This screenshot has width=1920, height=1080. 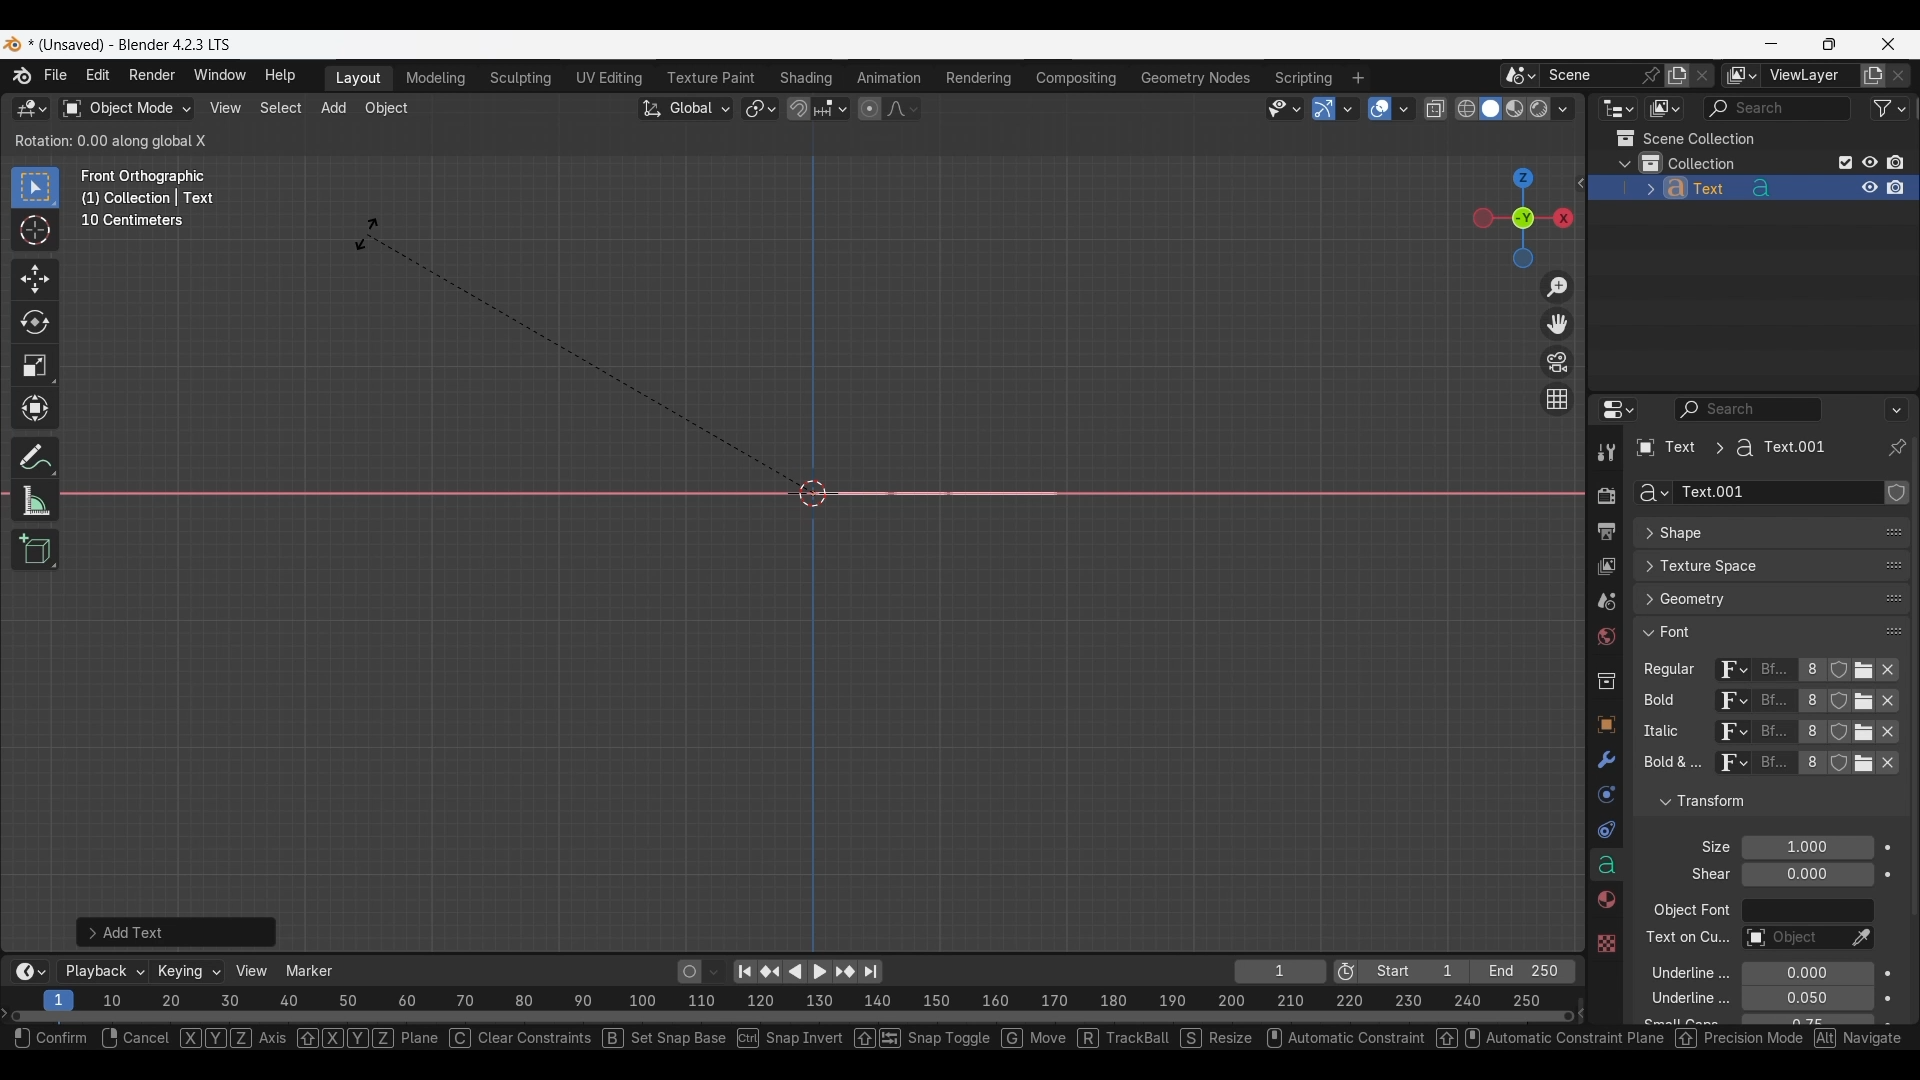 What do you see at coordinates (1807, 874) in the screenshot?
I see `Shear` at bounding box center [1807, 874].